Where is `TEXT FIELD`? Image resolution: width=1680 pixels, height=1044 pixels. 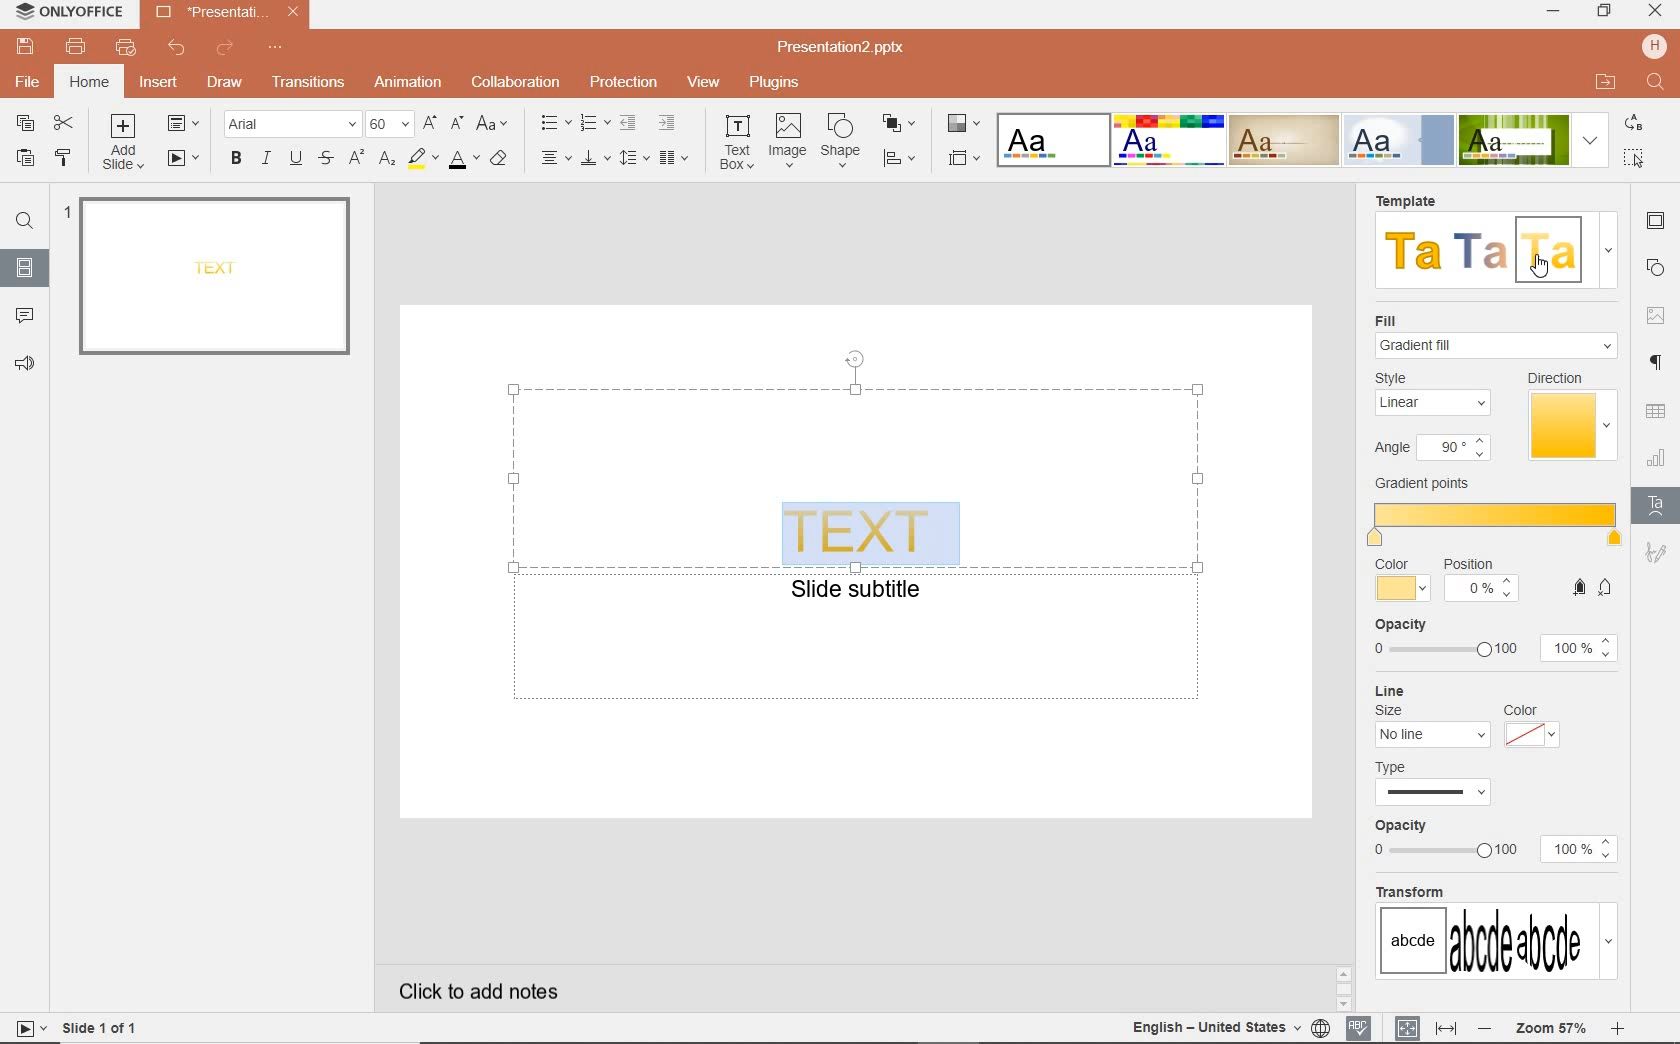 TEXT FIELD is located at coordinates (858, 647).